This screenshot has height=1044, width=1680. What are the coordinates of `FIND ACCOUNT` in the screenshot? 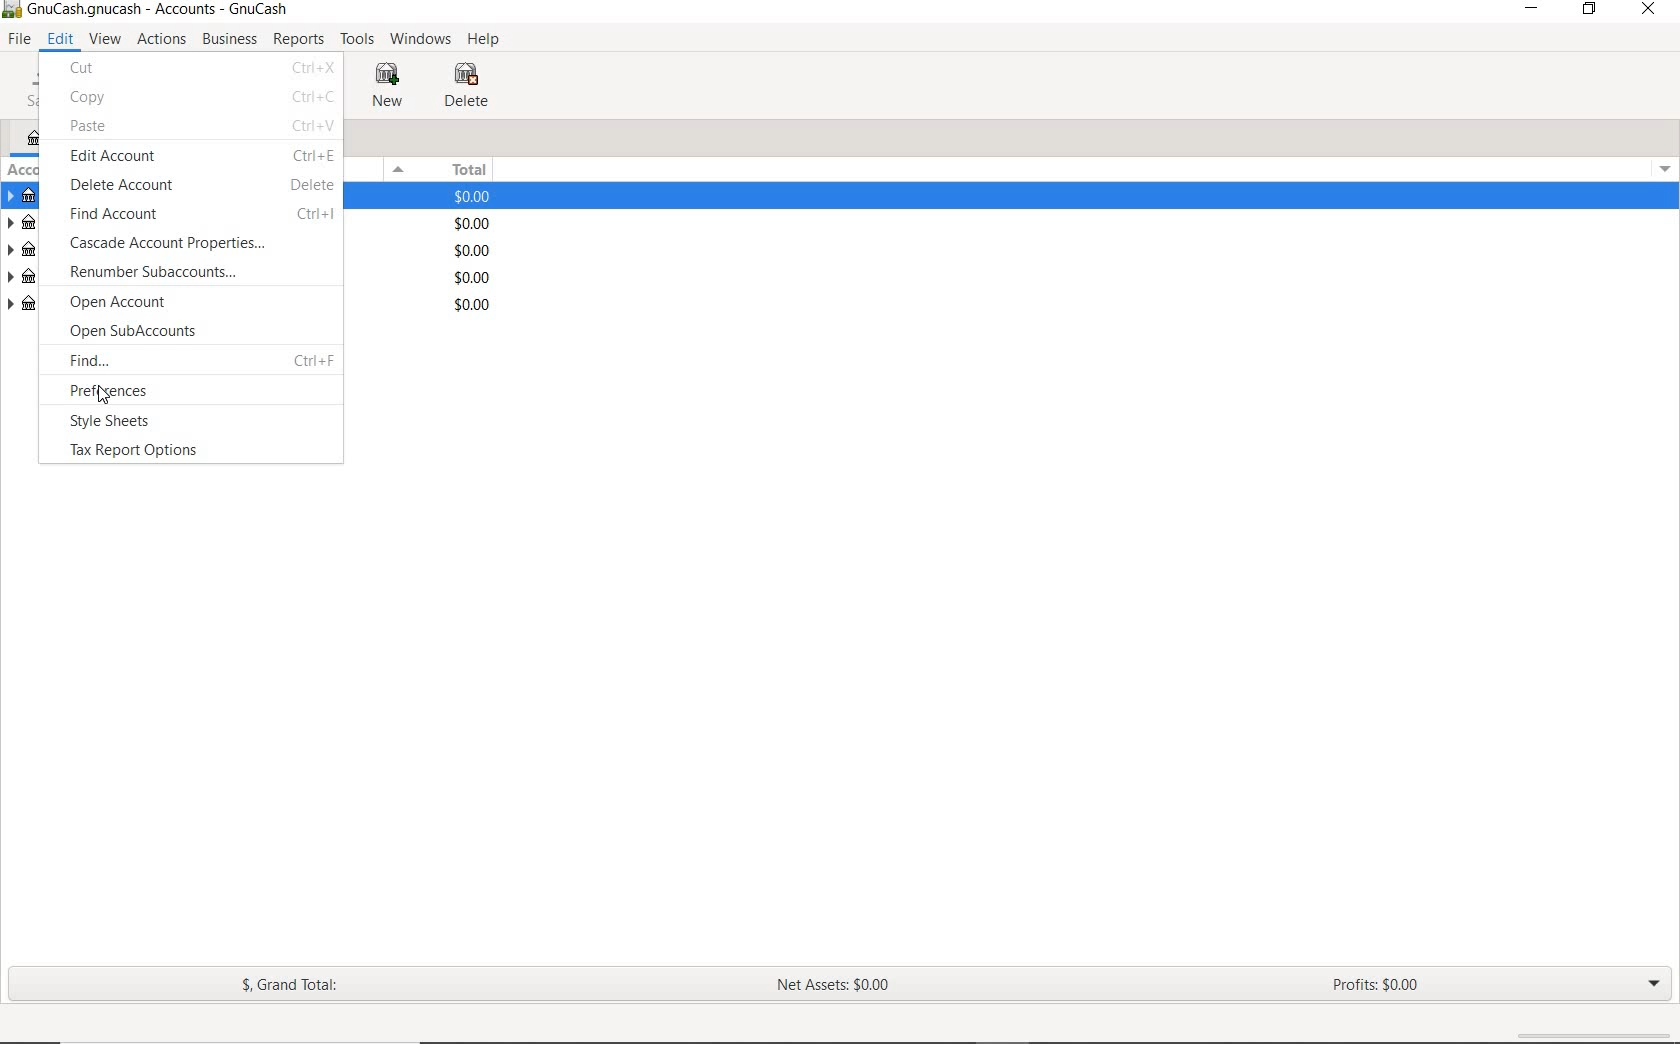 It's located at (198, 216).